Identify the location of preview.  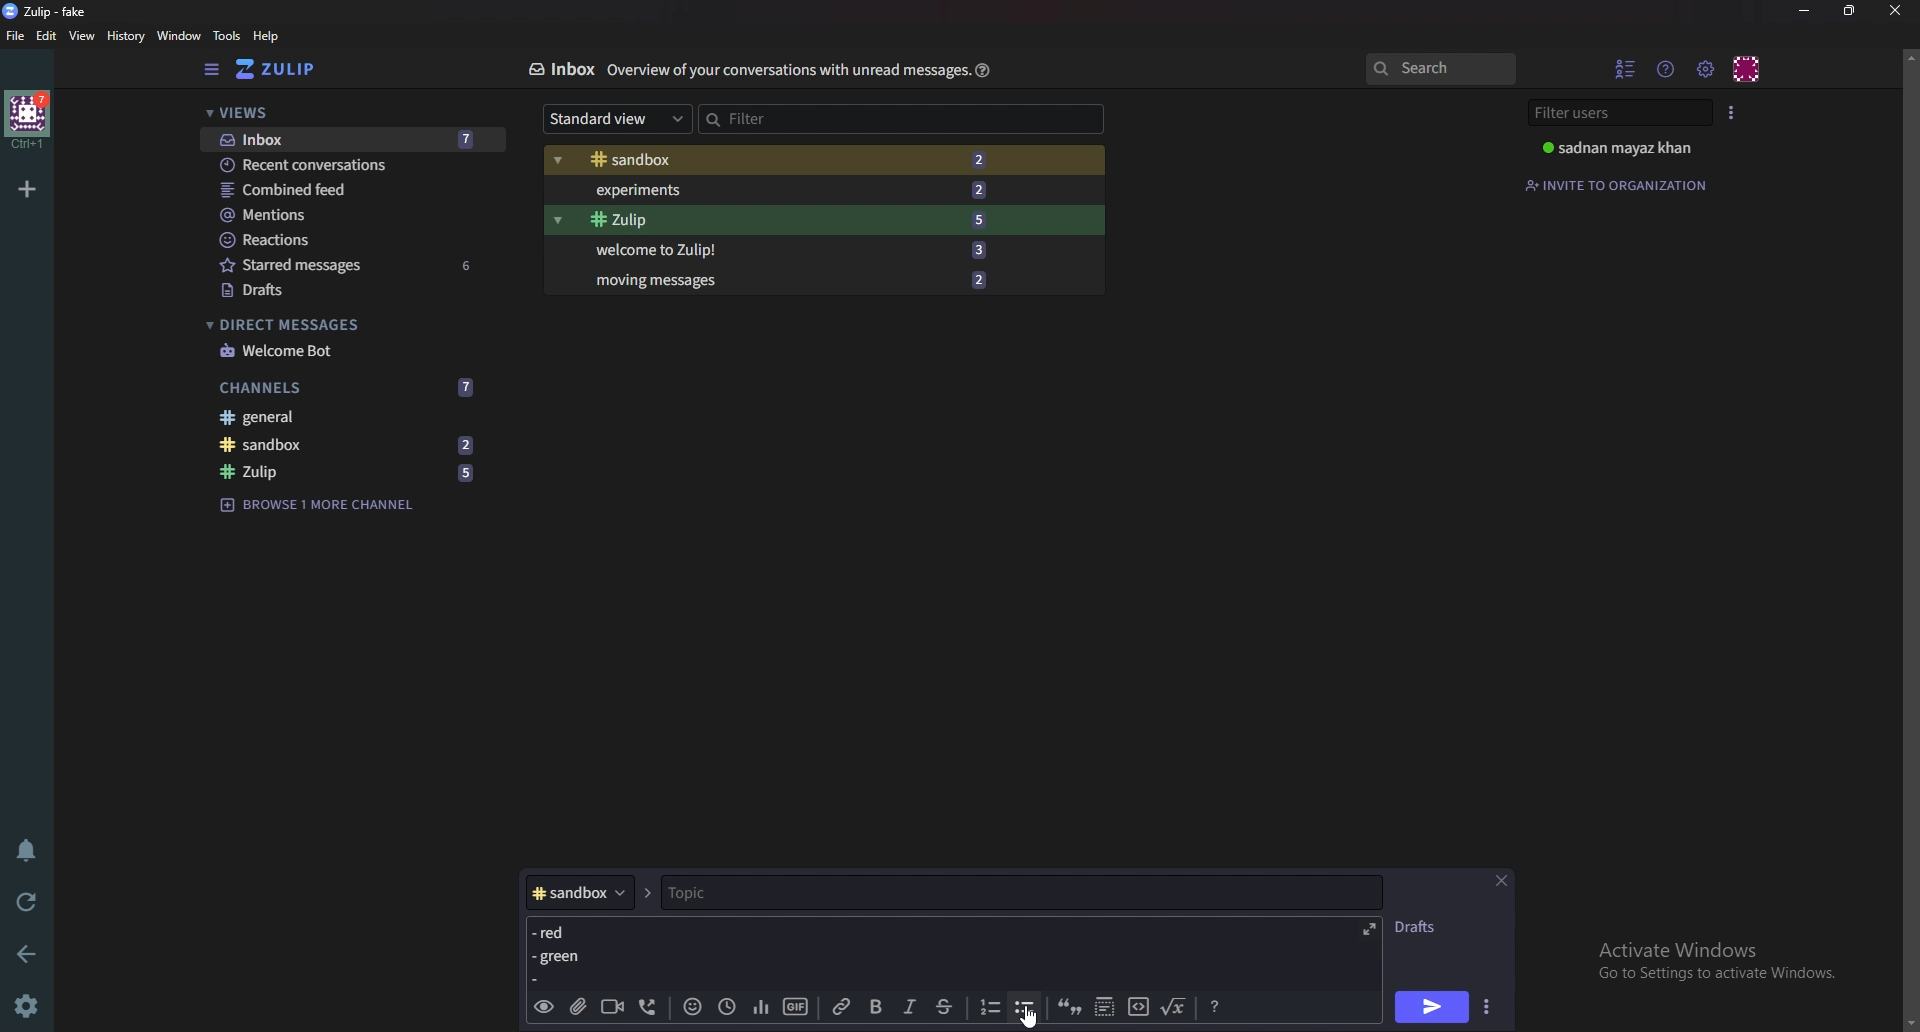
(543, 1008).